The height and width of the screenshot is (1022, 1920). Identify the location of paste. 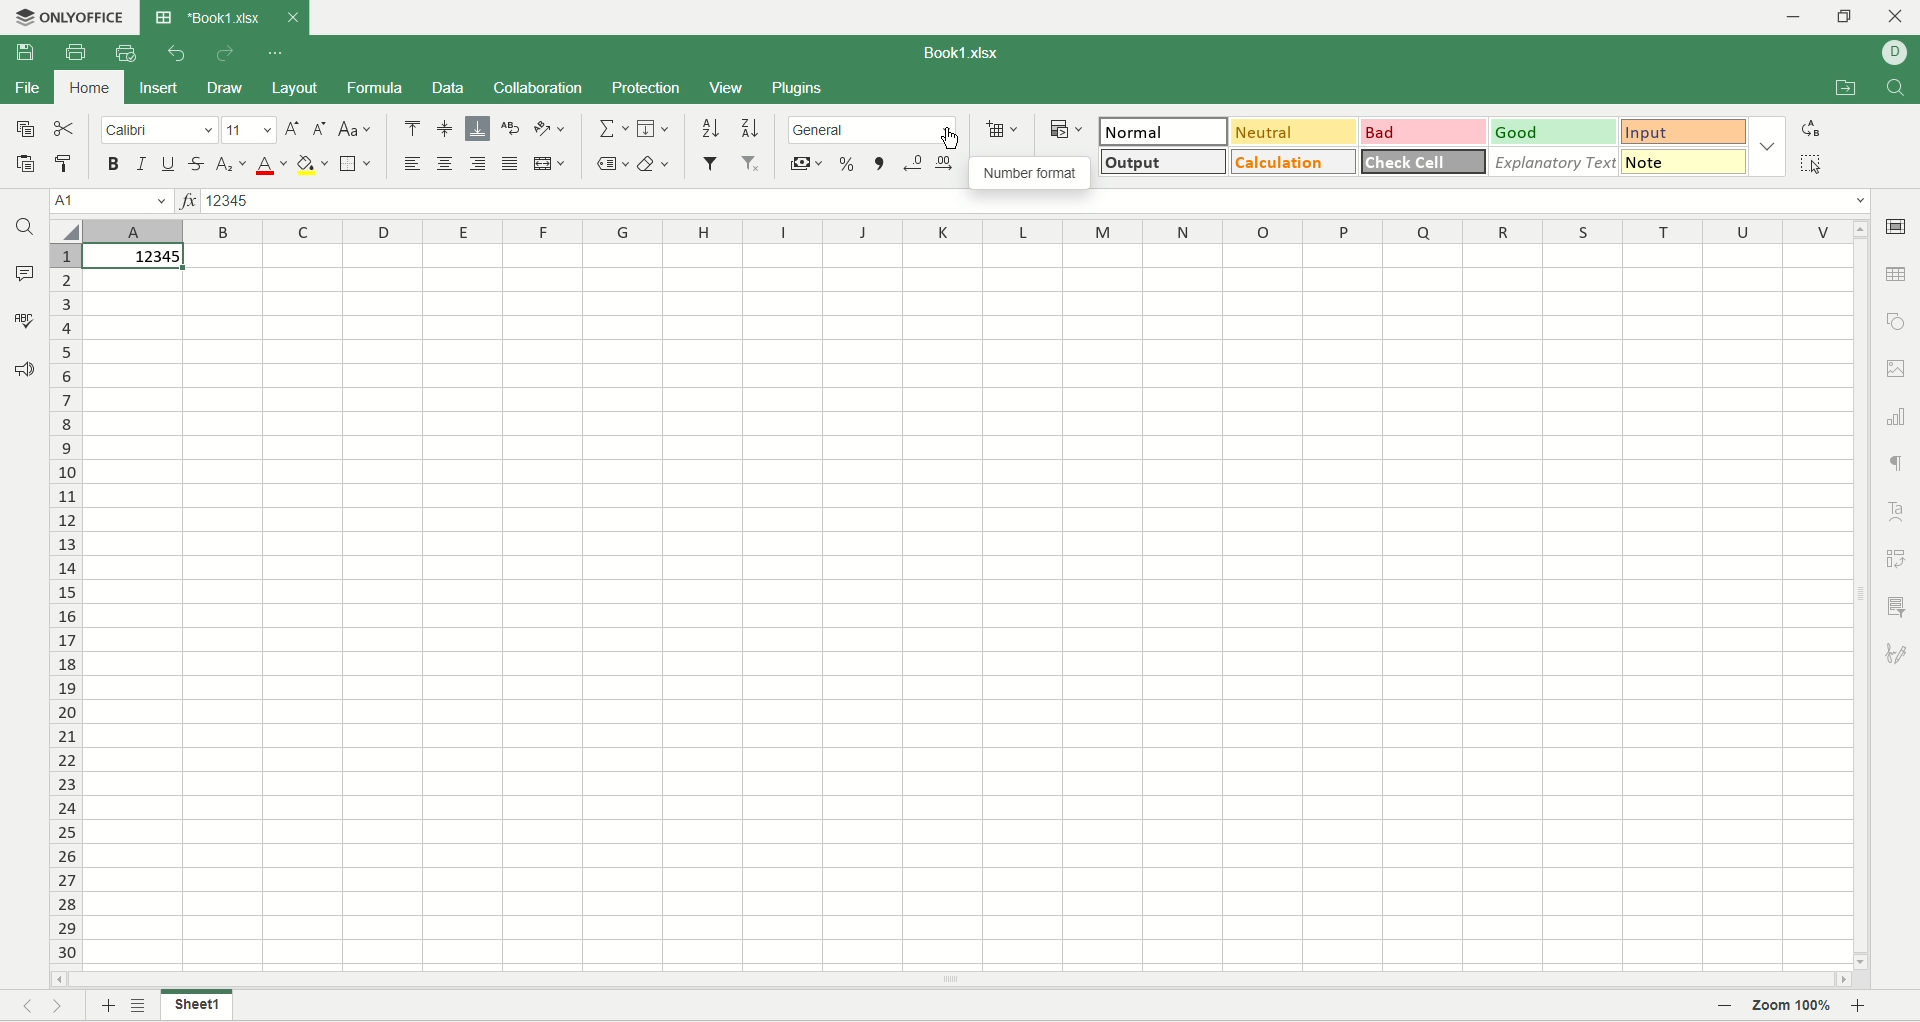
(25, 165).